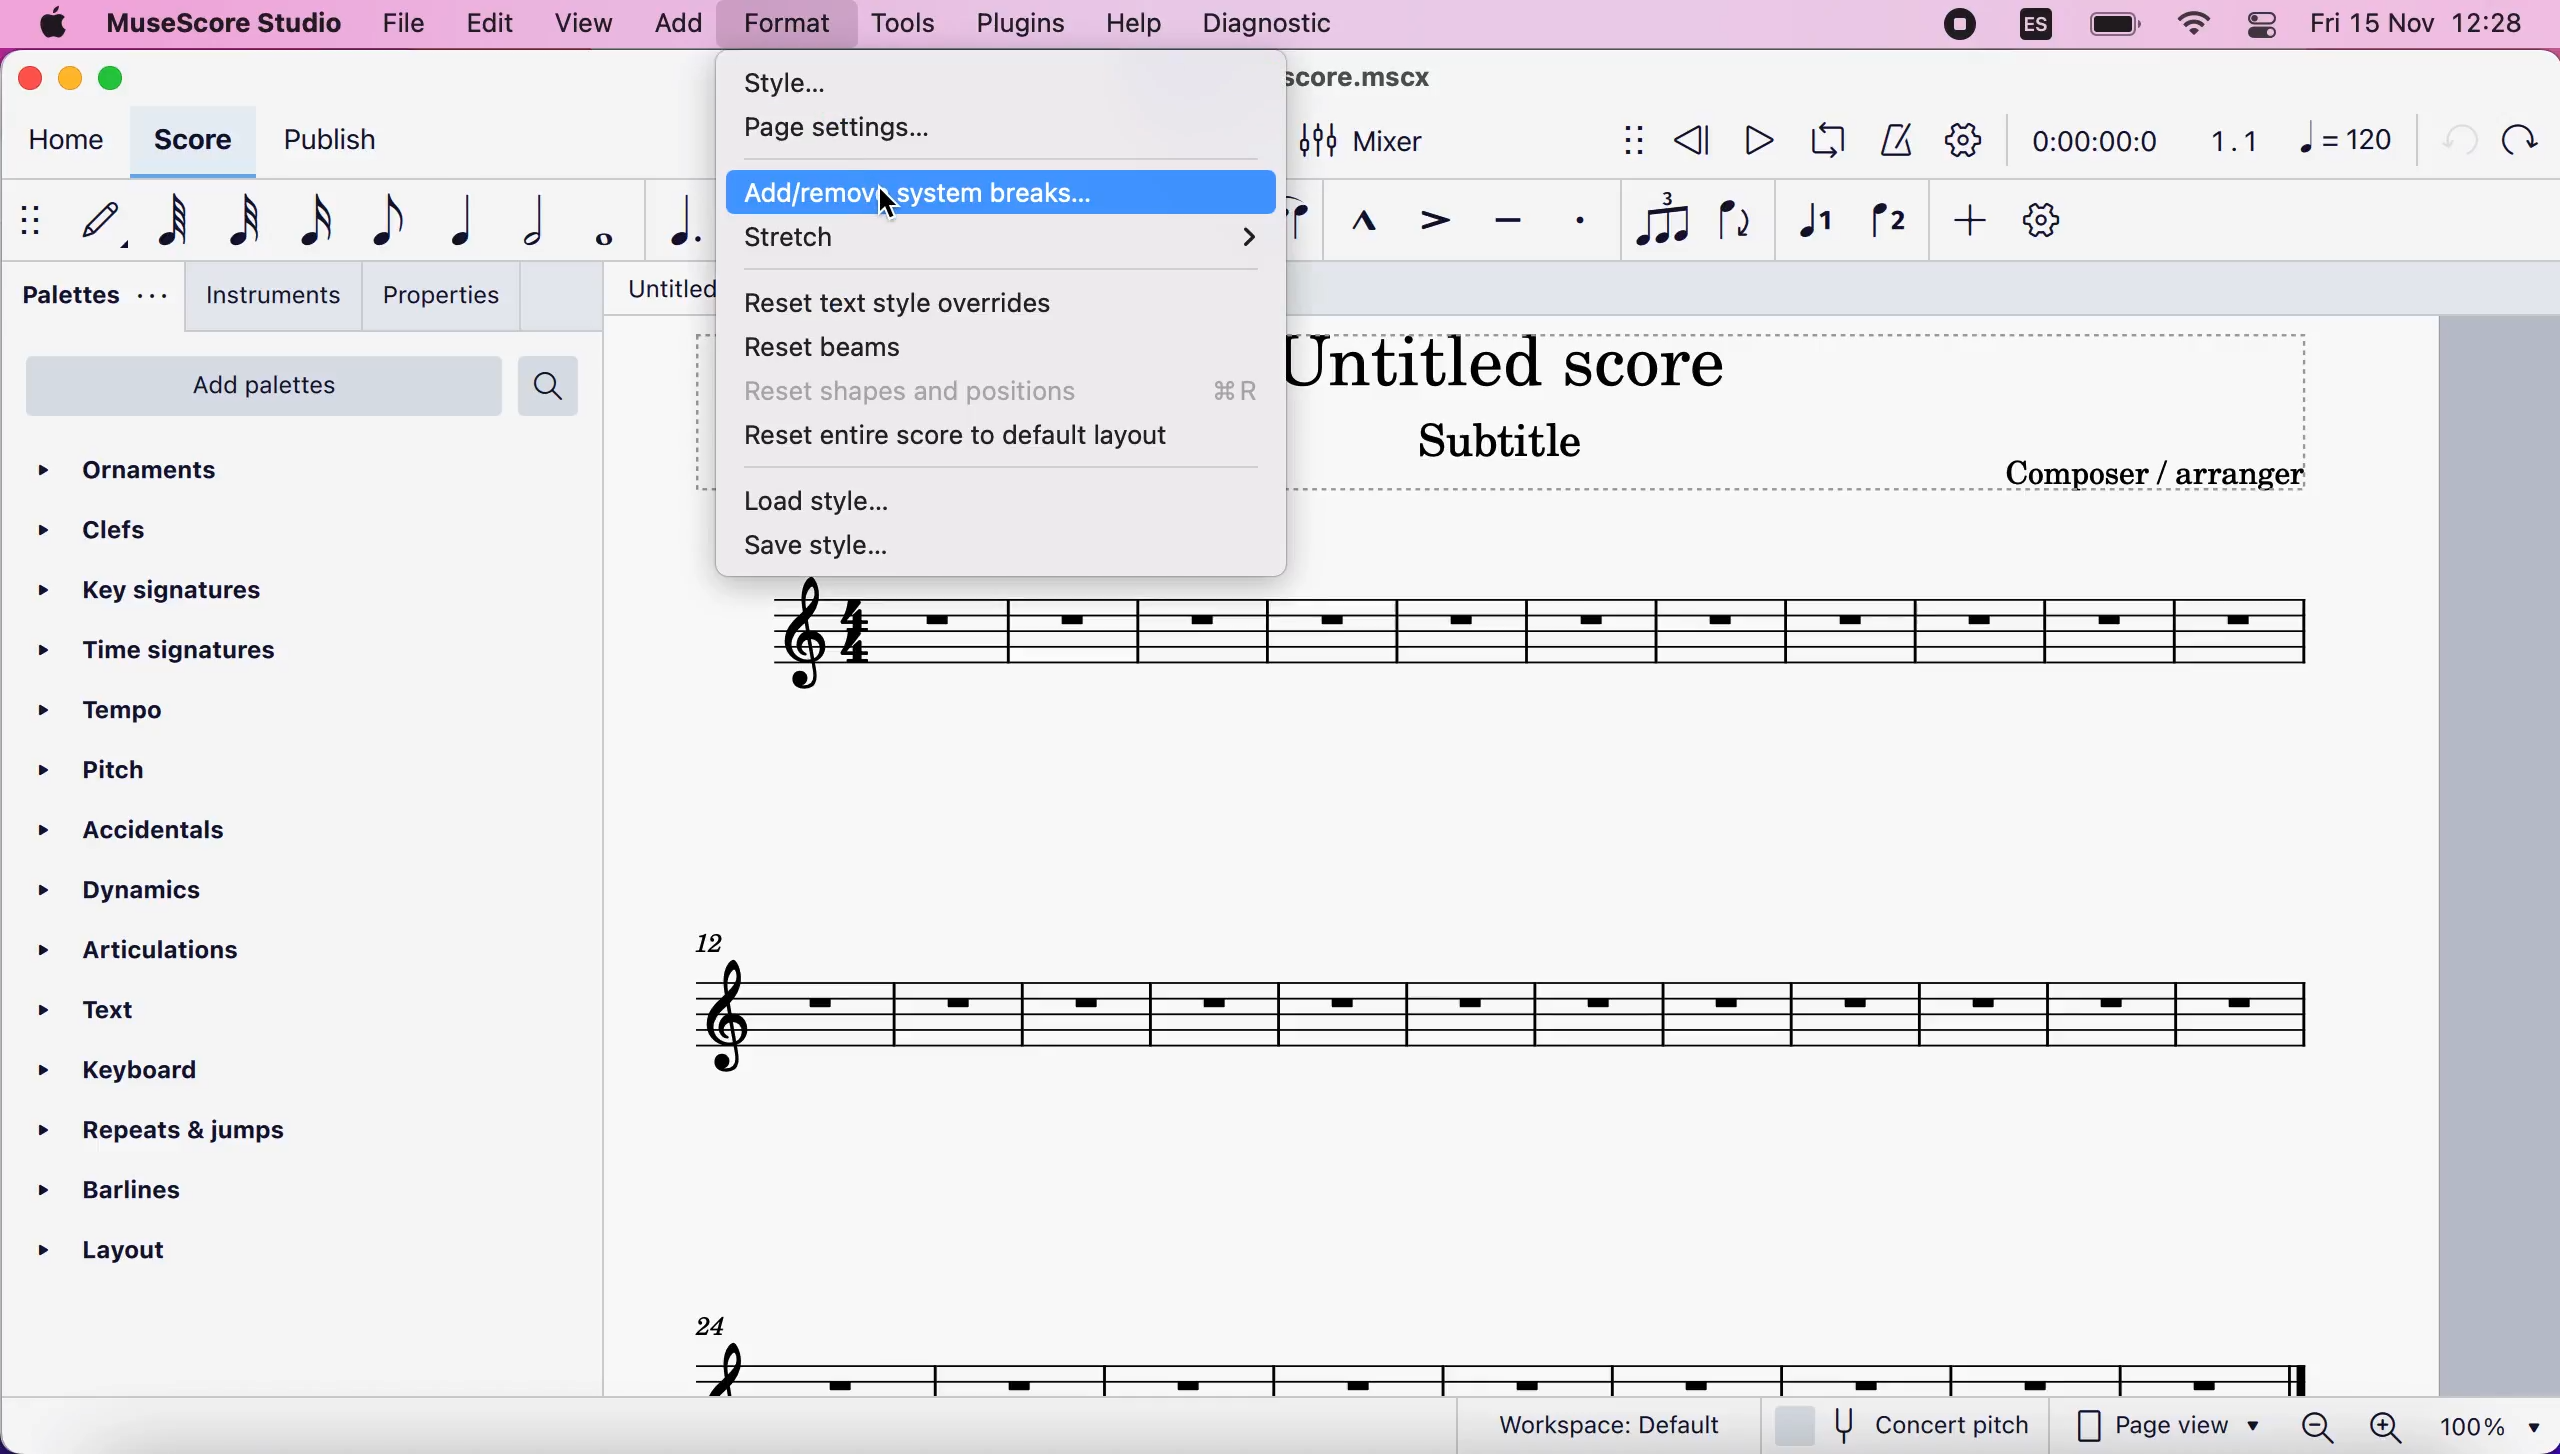  I want to click on details, so click(2154, 474).